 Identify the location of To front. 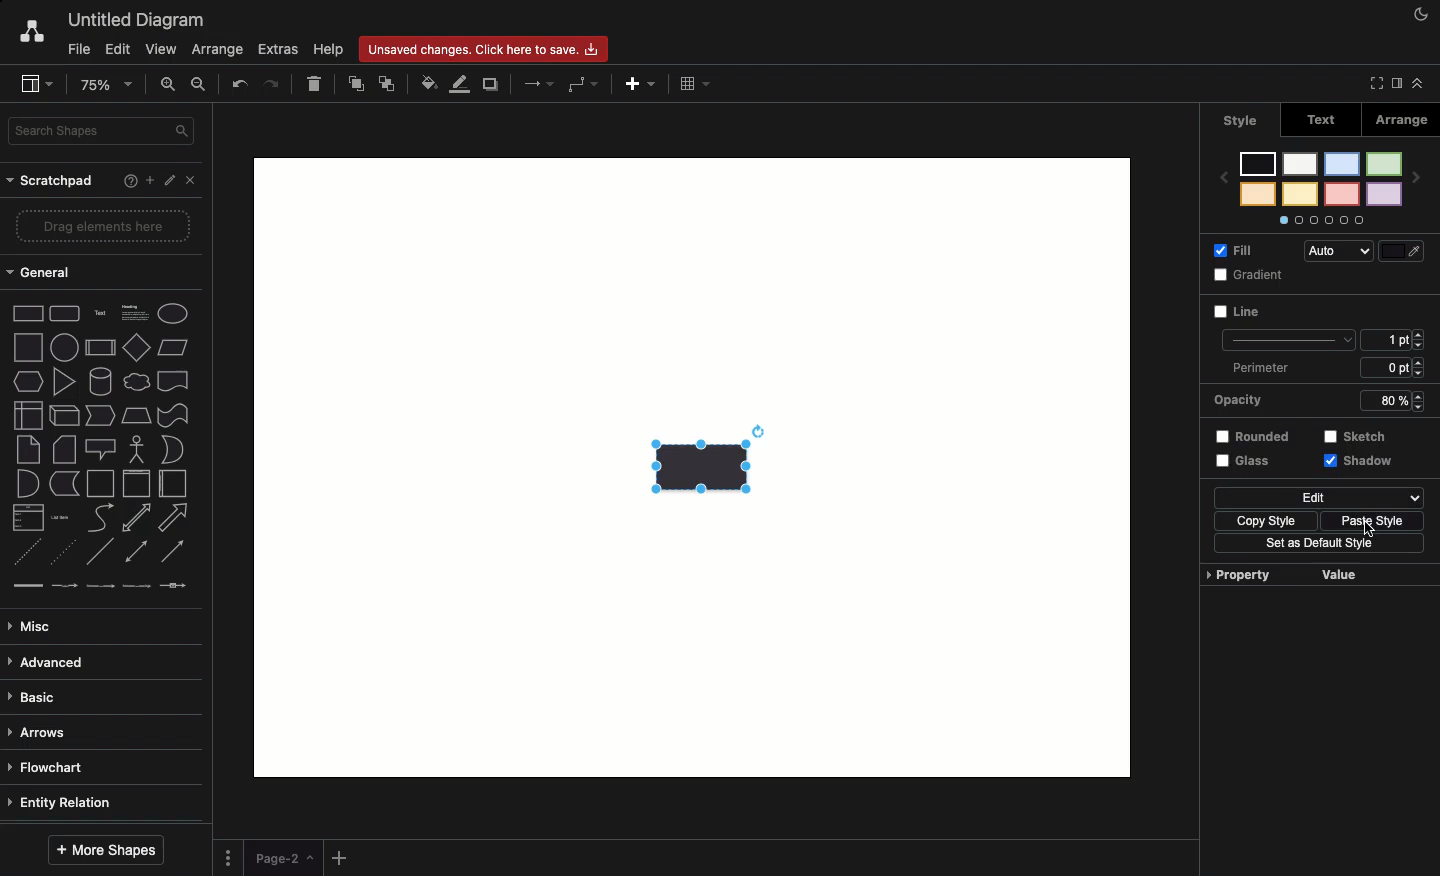
(356, 83).